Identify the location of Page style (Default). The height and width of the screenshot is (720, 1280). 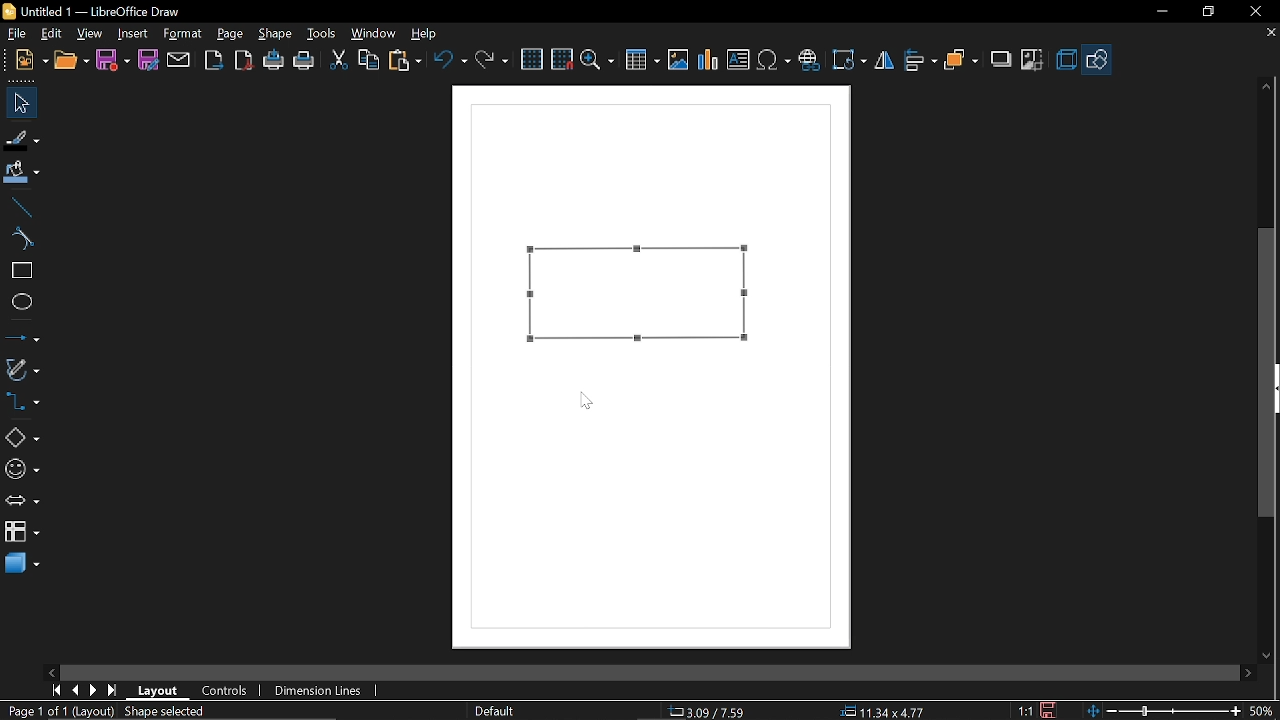
(495, 710).